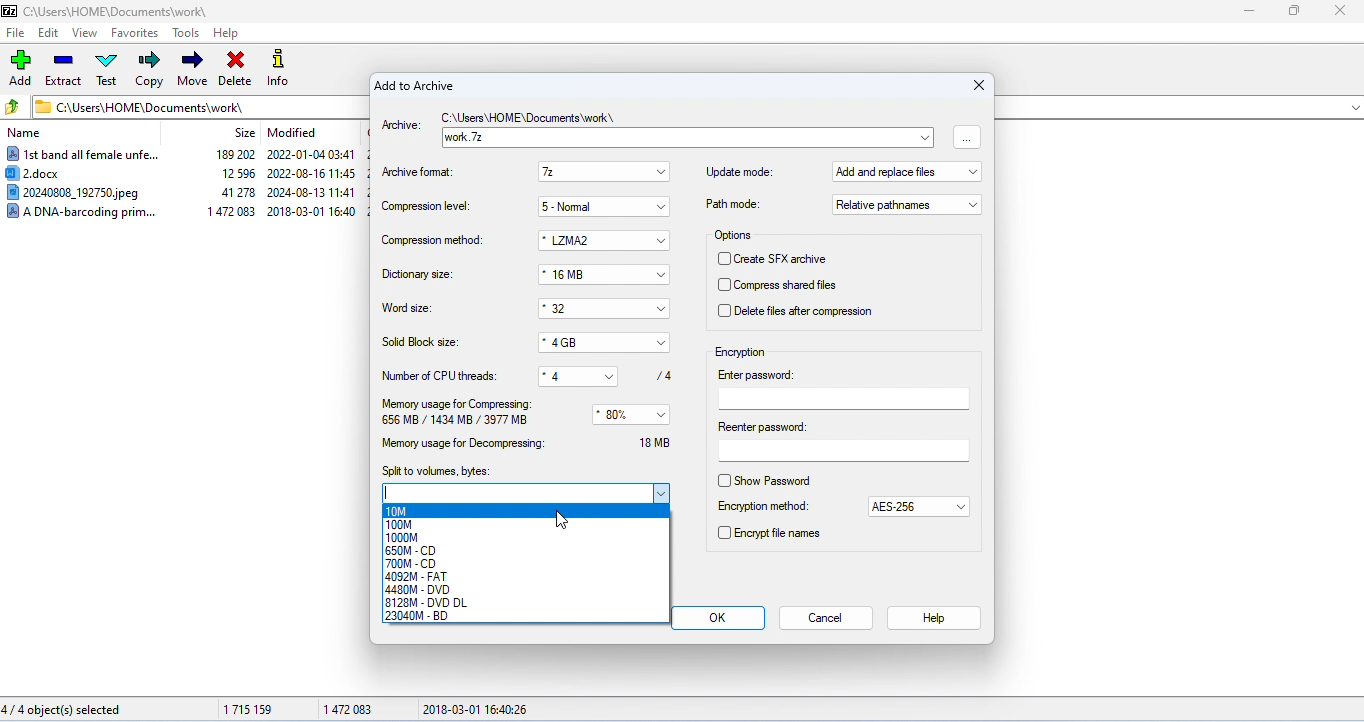 The image size is (1364, 722). Describe the element at coordinates (283, 70) in the screenshot. I see `info` at that location.